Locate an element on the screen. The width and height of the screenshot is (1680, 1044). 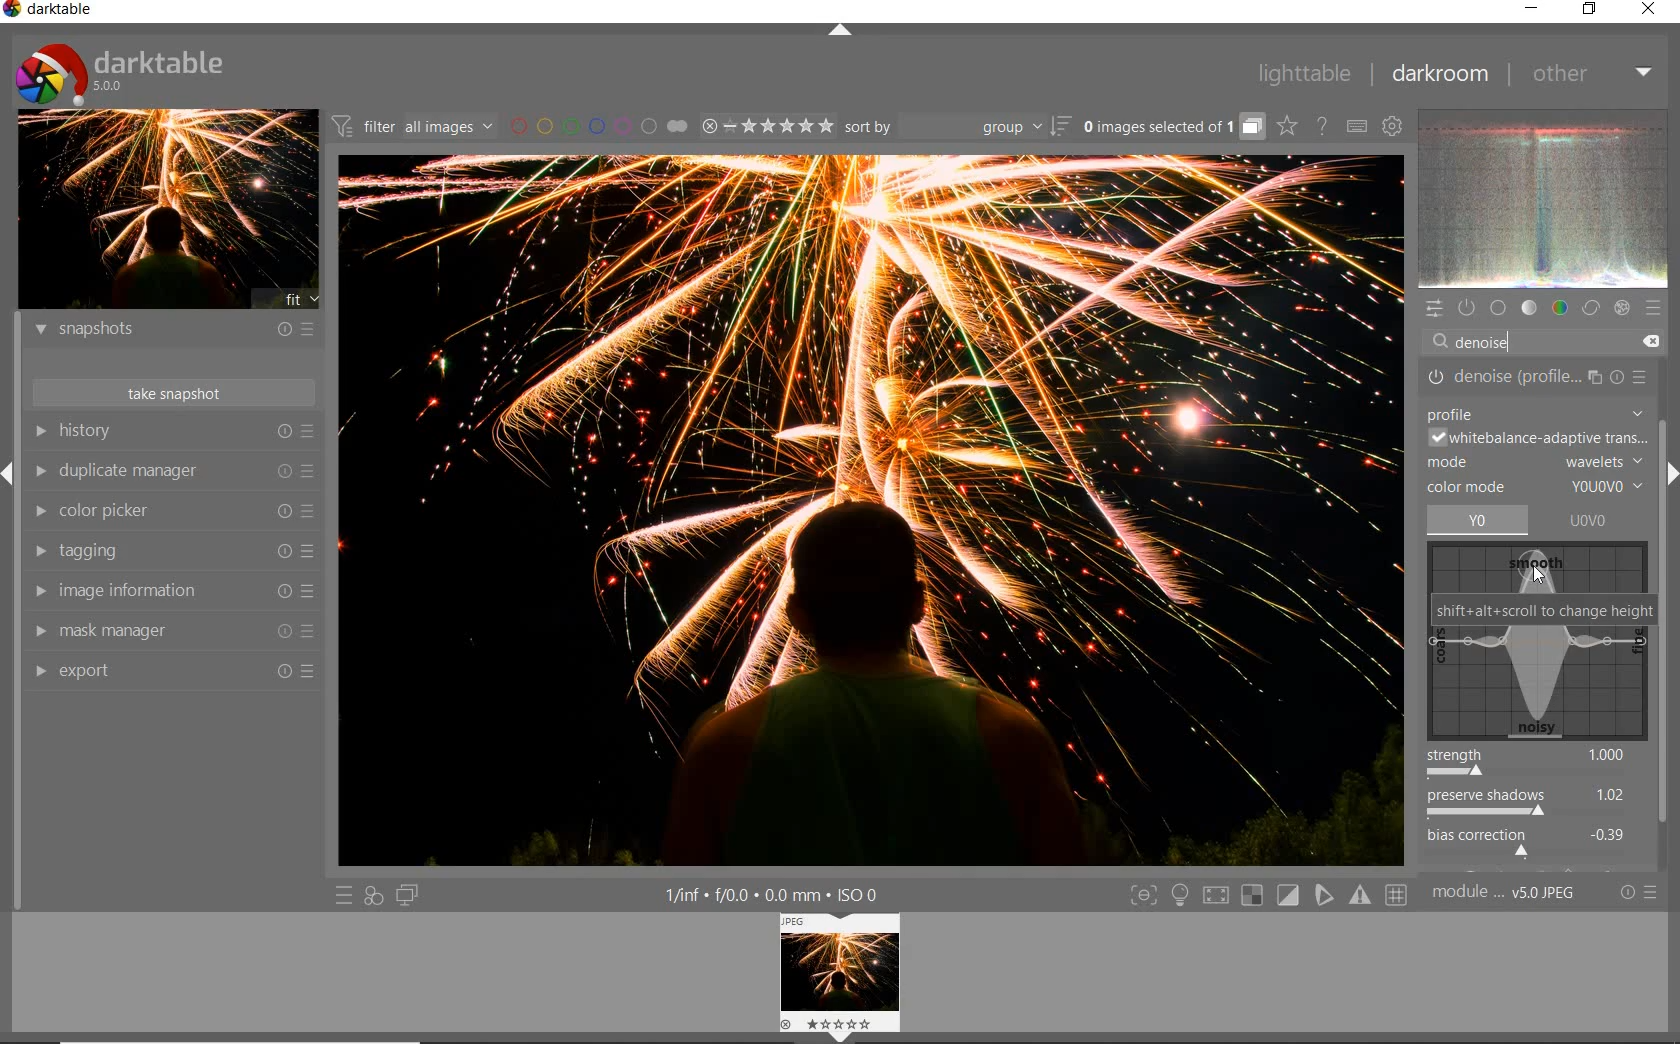
effect is located at coordinates (1622, 309).